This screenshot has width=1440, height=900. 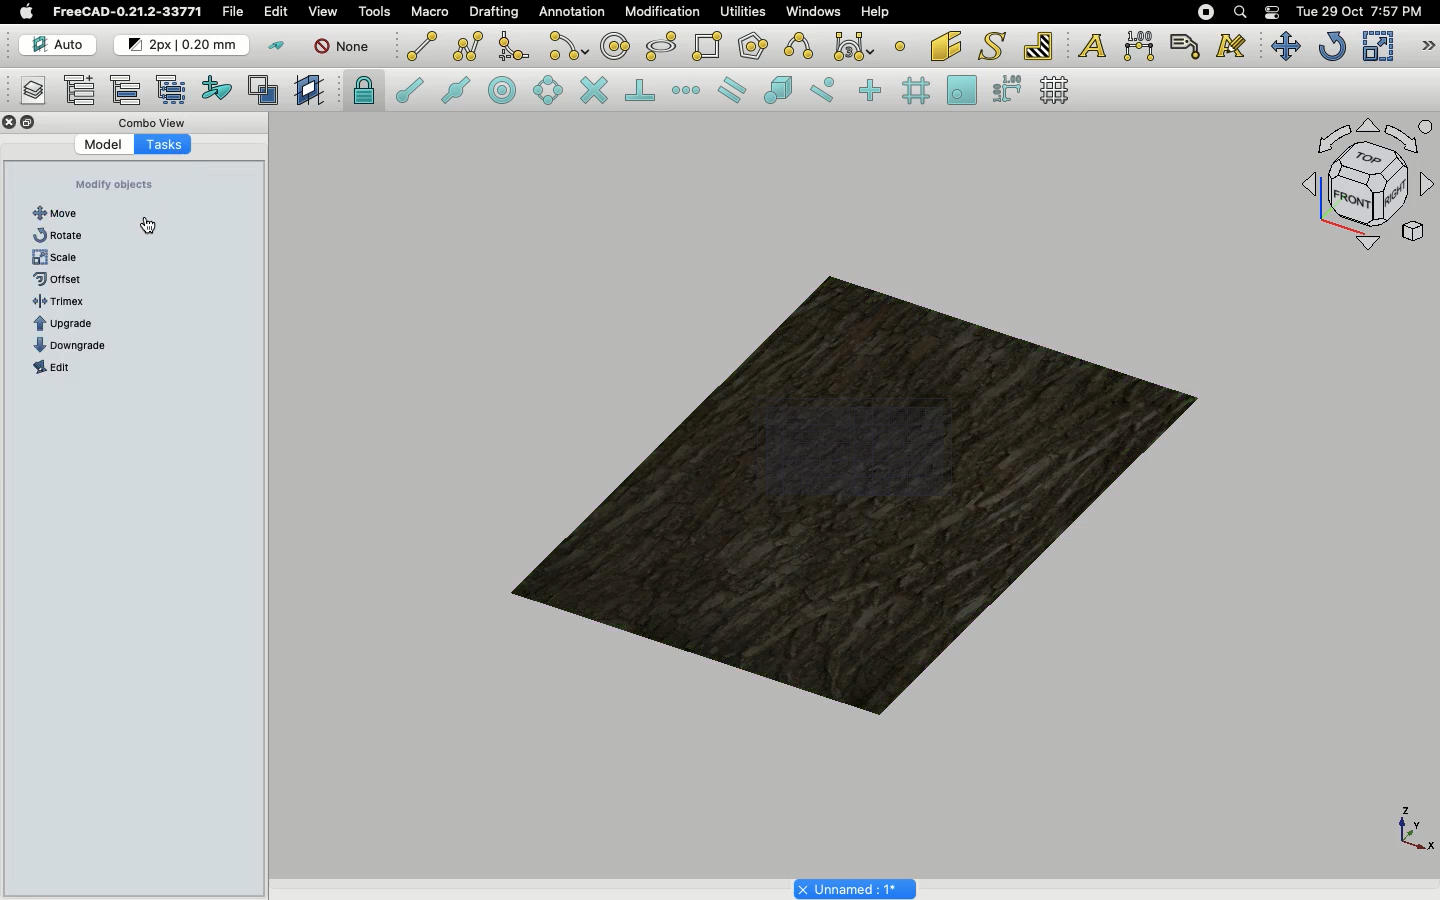 What do you see at coordinates (1274, 11) in the screenshot?
I see `Notification` at bounding box center [1274, 11].